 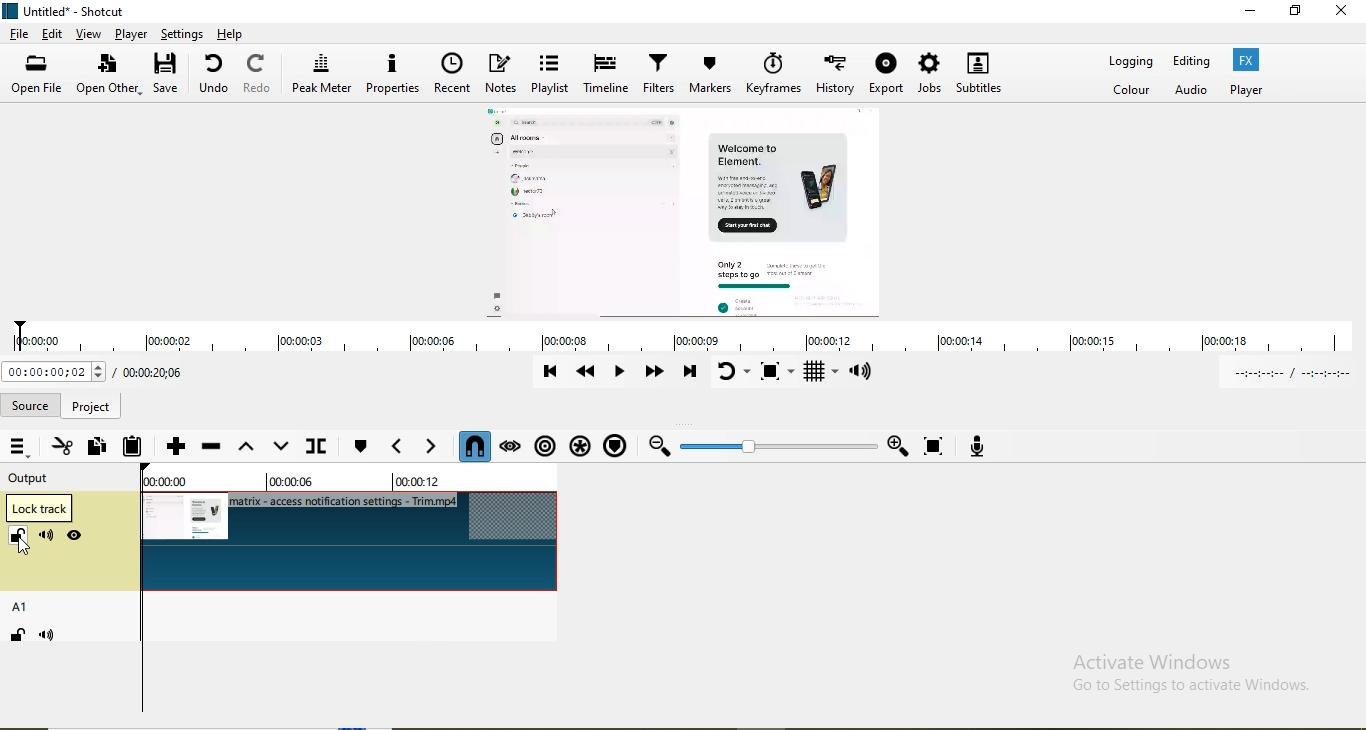 What do you see at coordinates (21, 507) in the screenshot?
I see `V1` at bounding box center [21, 507].